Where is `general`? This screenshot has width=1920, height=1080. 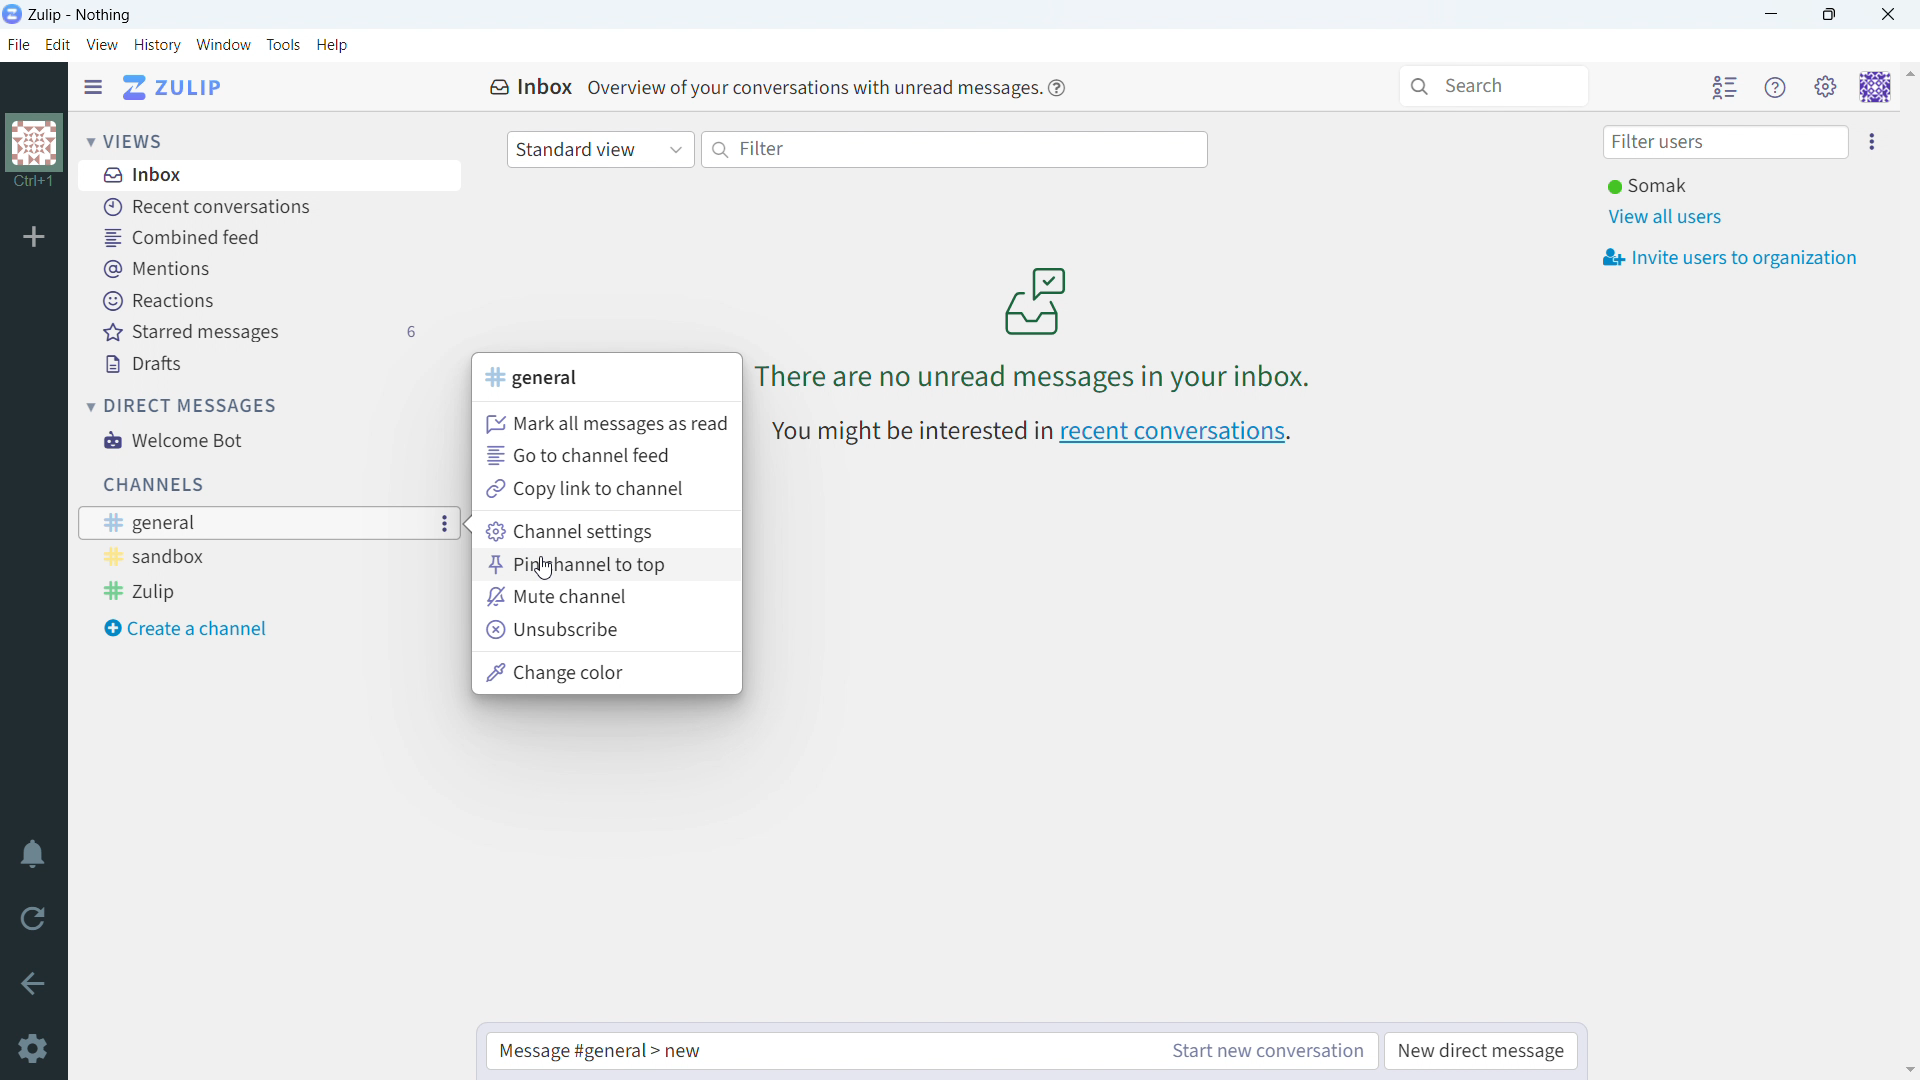
general is located at coordinates (233, 523).